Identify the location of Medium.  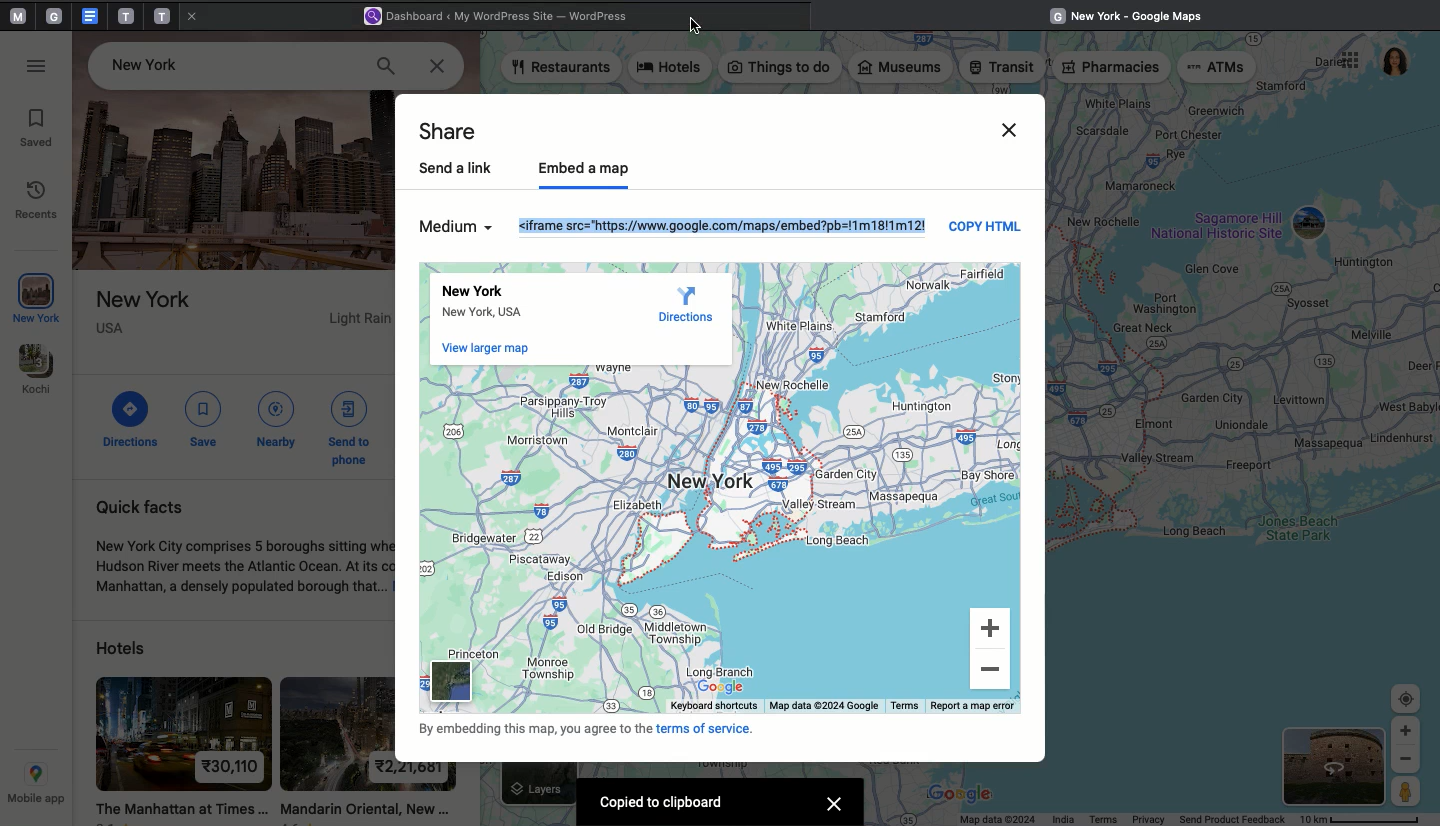
(454, 230).